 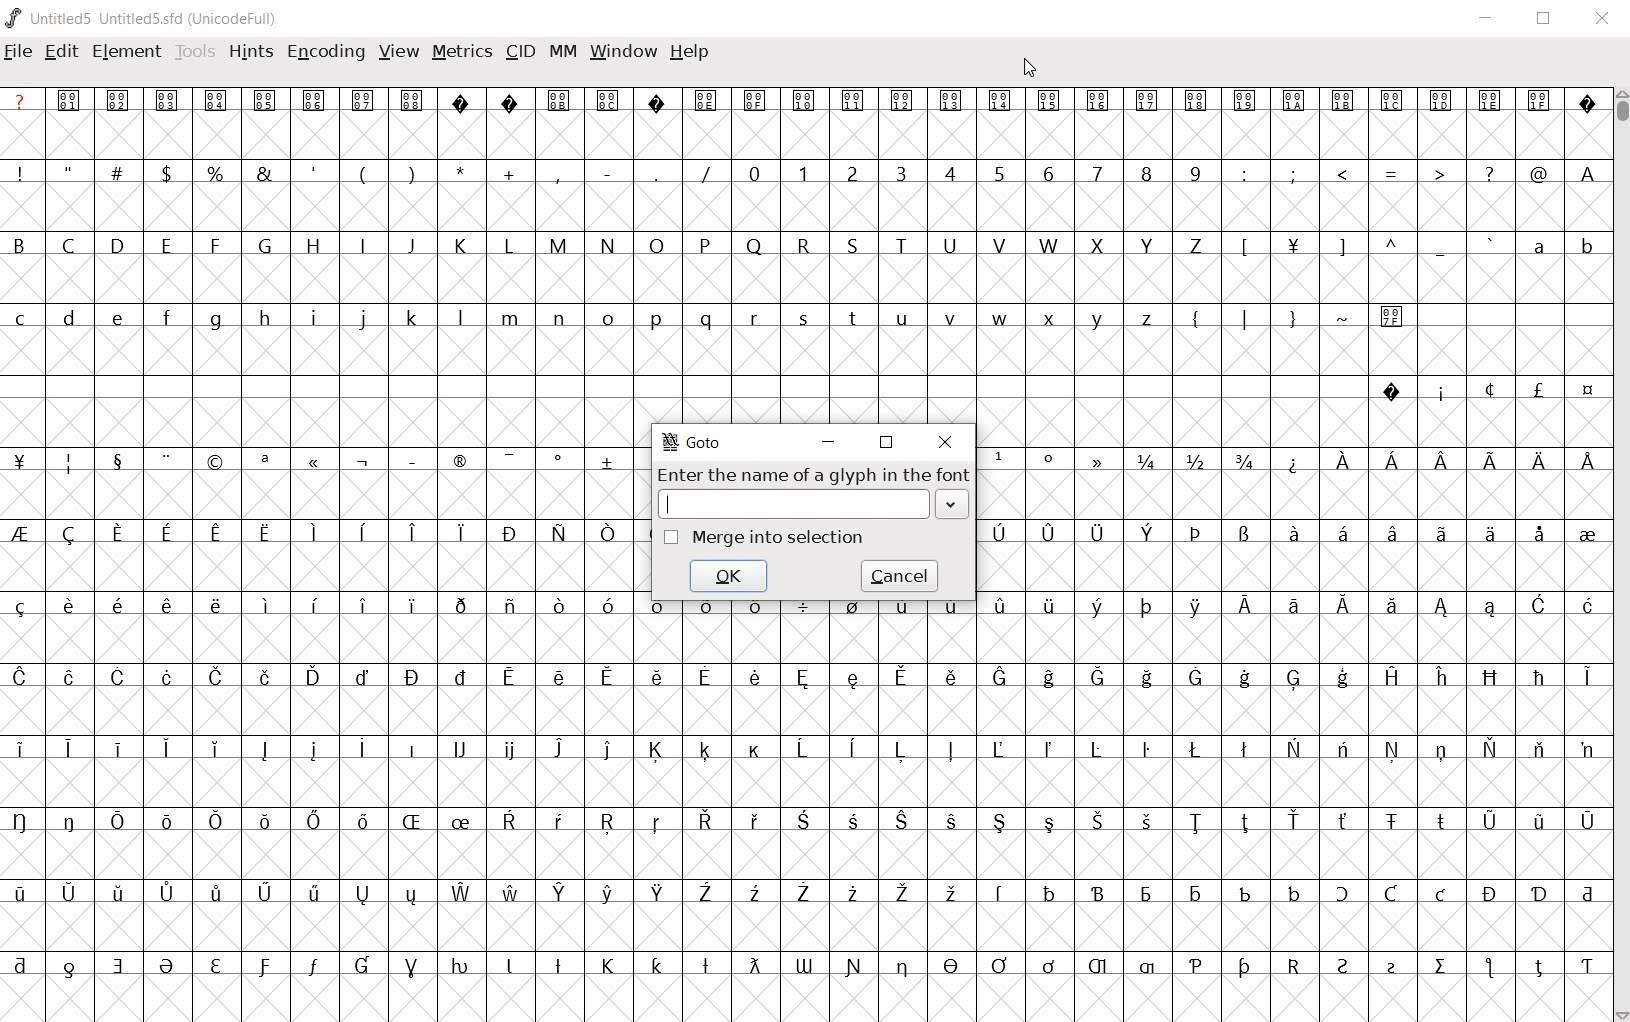 I want to click on Symbol, so click(x=605, y=894).